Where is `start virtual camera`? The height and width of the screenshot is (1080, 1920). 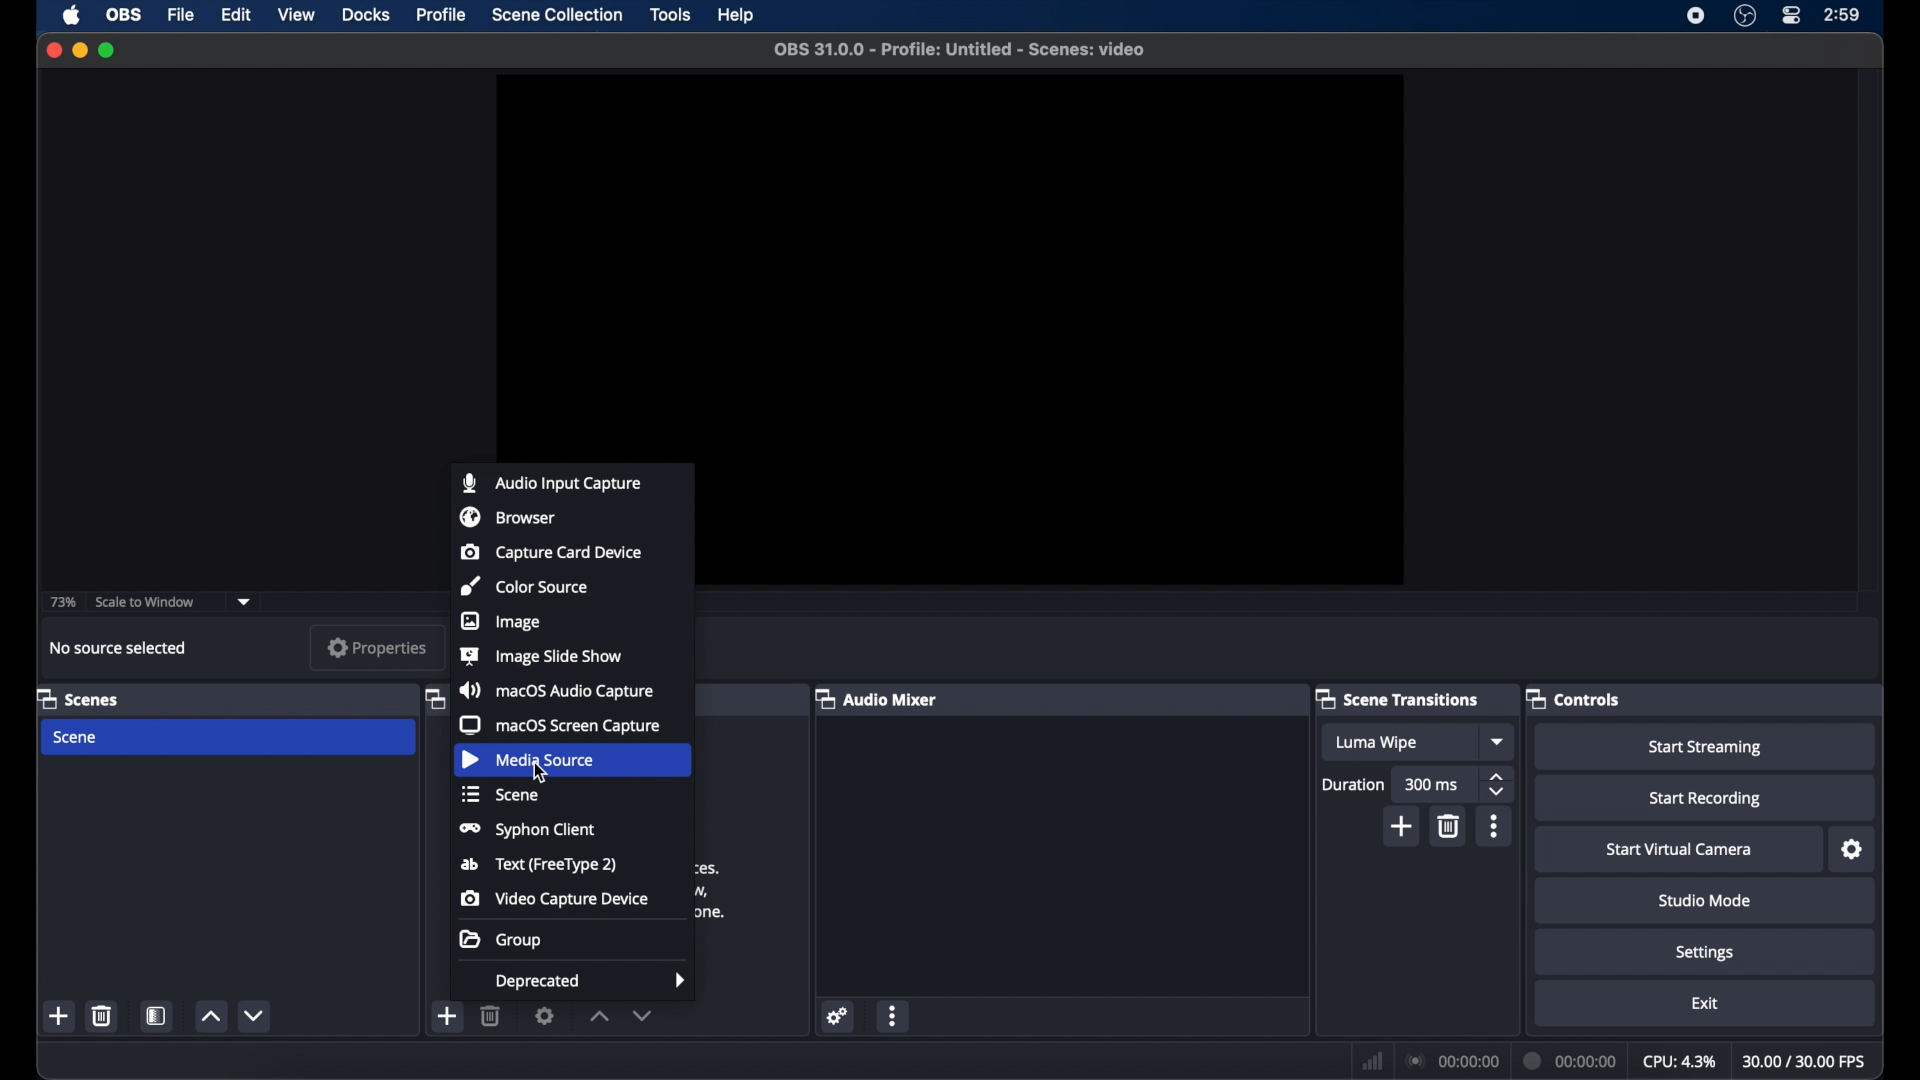 start virtual camera is located at coordinates (1680, 850).